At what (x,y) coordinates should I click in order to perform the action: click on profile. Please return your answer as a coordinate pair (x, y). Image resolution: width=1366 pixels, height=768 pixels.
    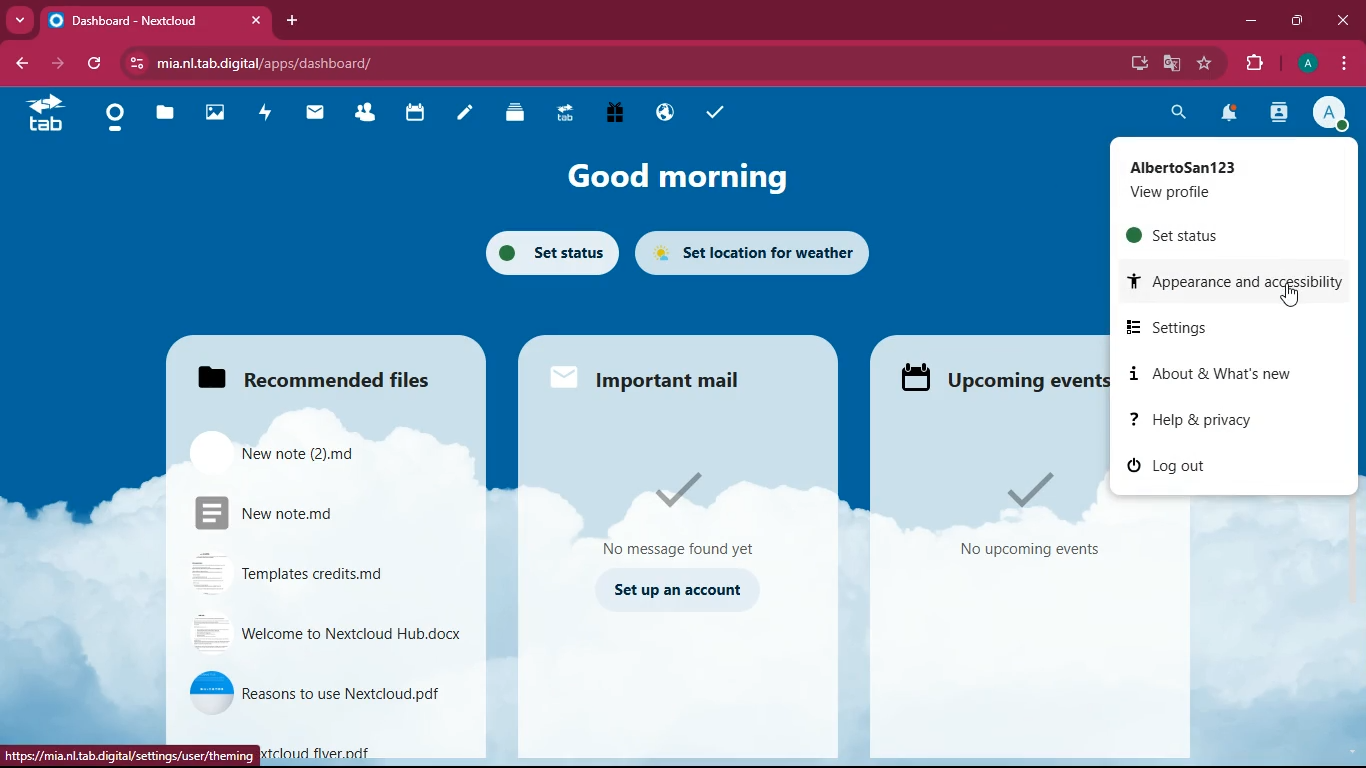
    Looking at the image, I should click on (1305, 64).